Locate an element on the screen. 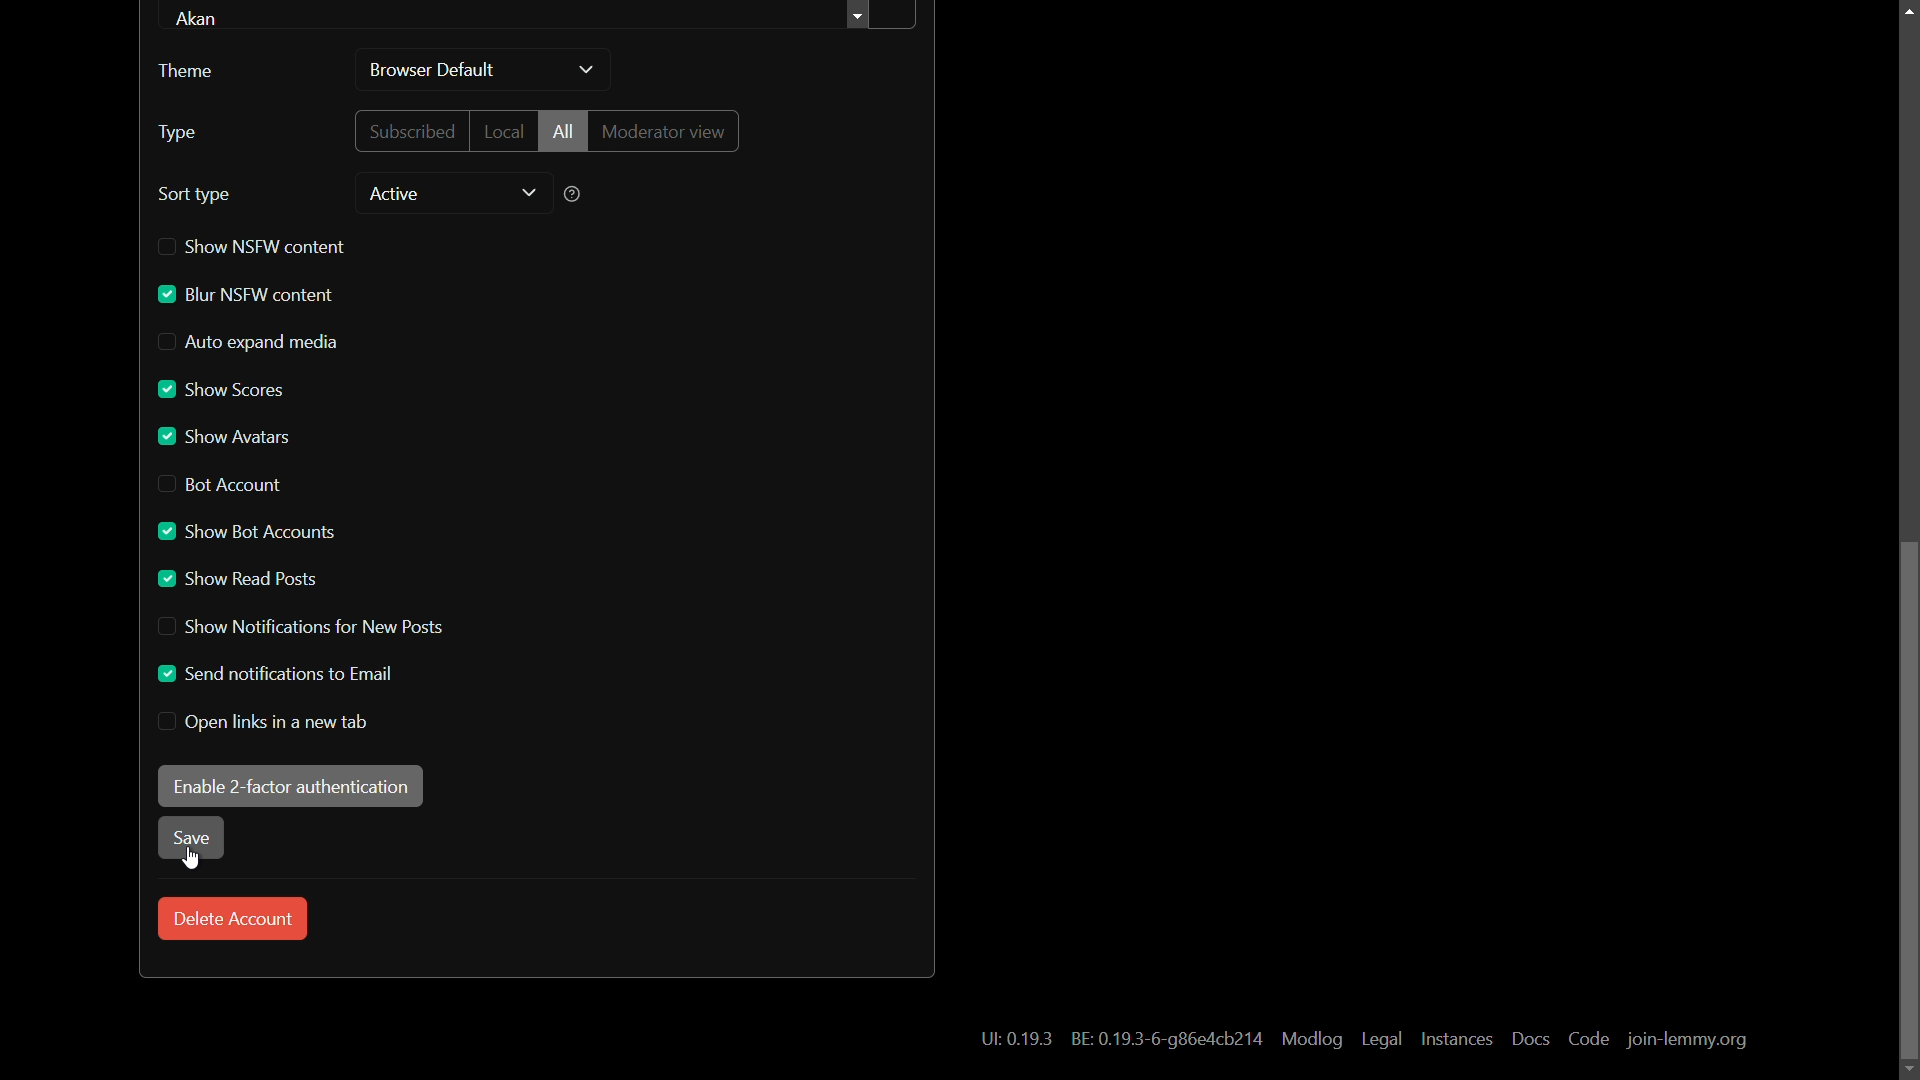  dropdown is located at coordinates (586, 71).